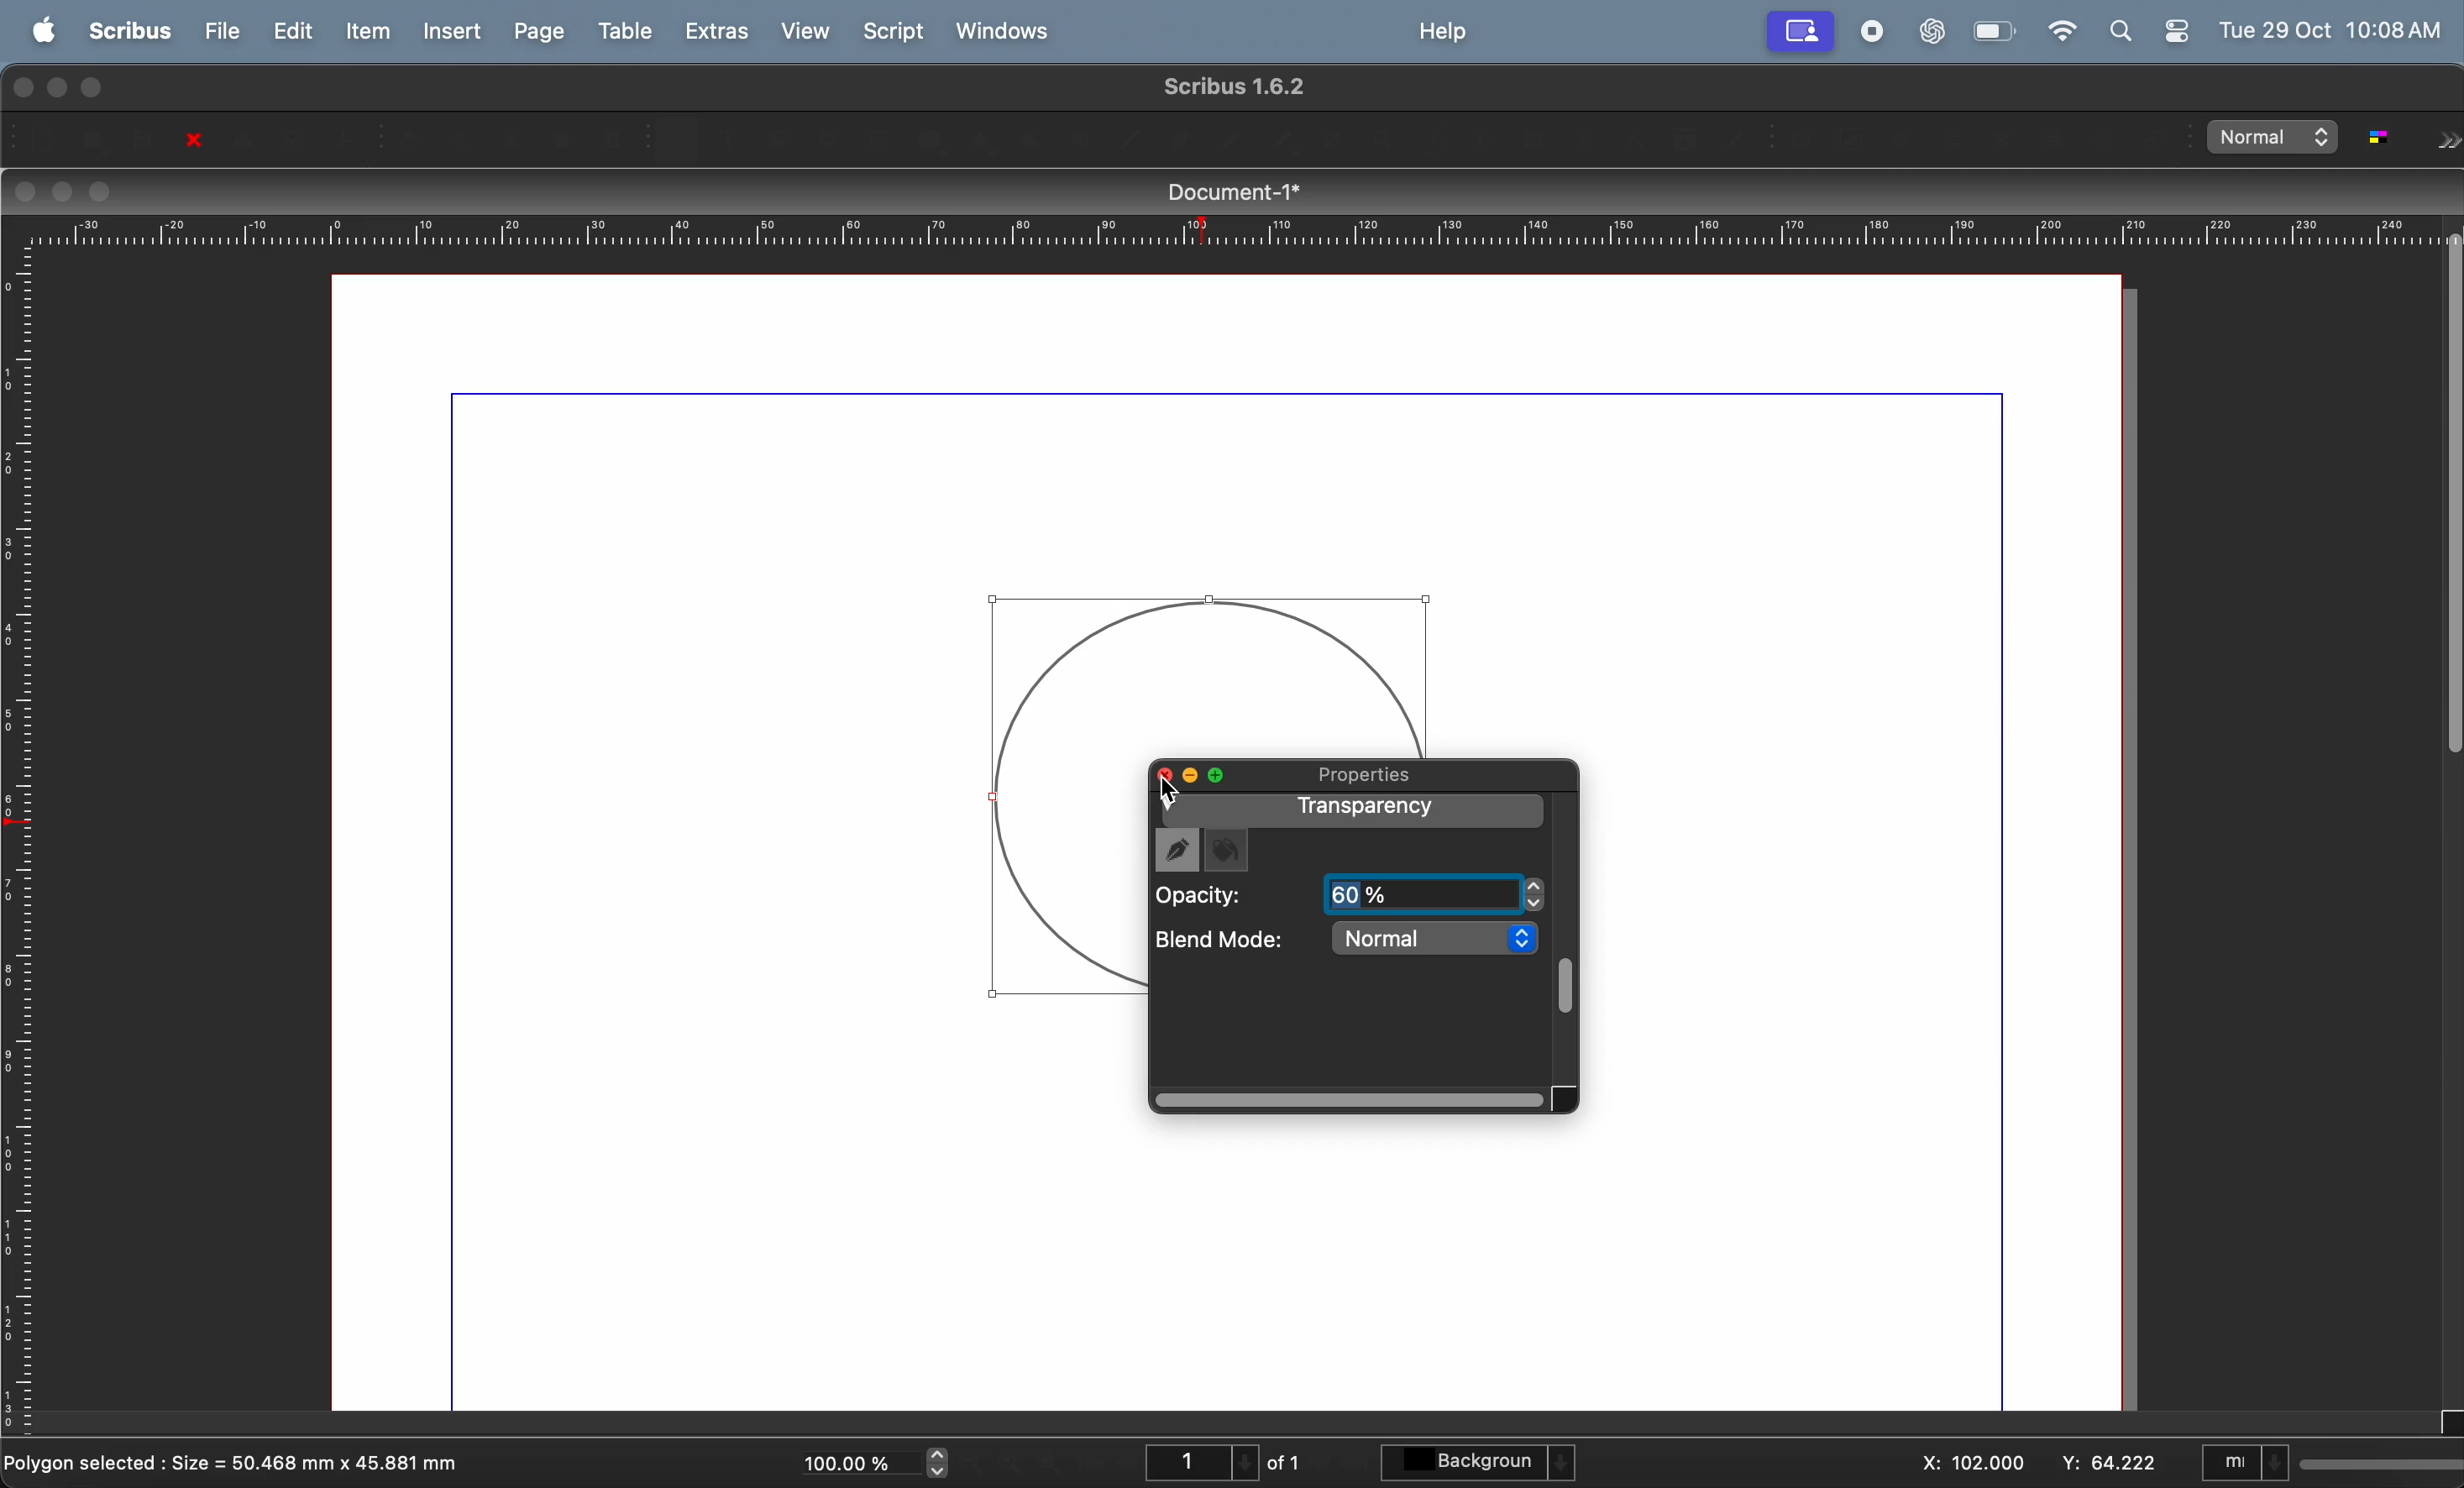  I want to click on Scrollbar, so click(1352, 1101).